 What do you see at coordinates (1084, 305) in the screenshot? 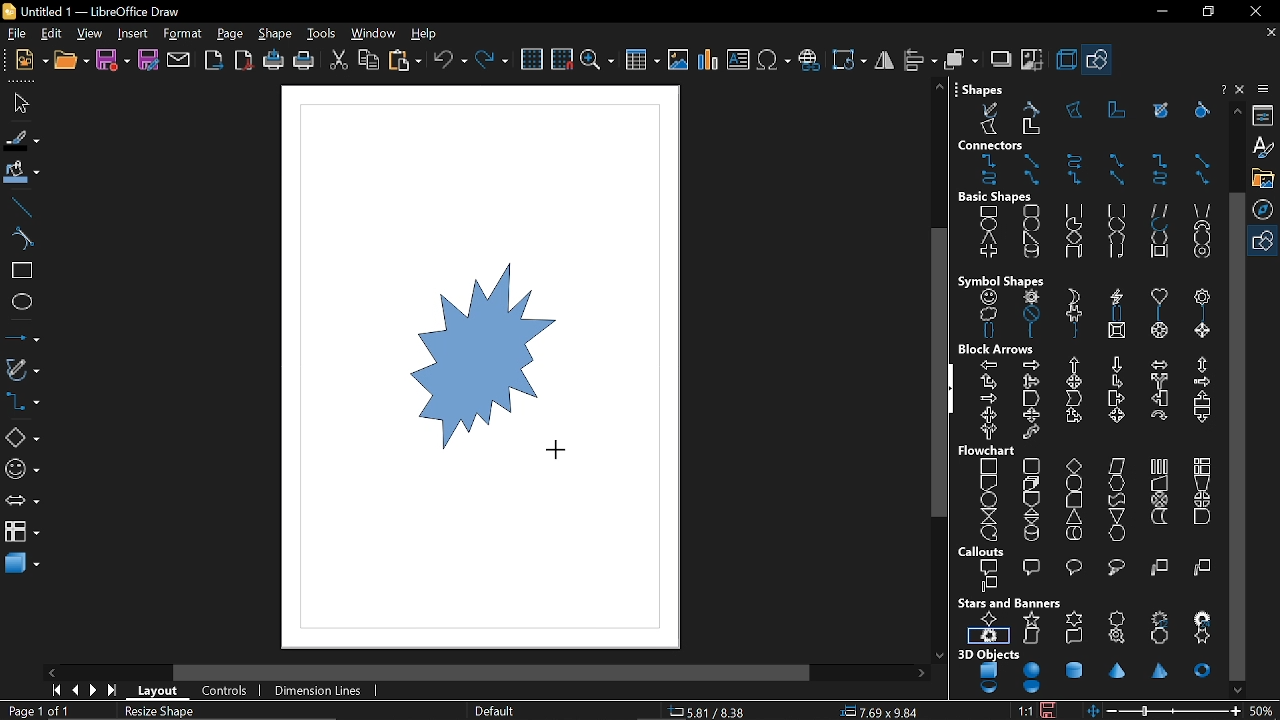
I see `Symbol shapes` at bounding box center [1084, 305].